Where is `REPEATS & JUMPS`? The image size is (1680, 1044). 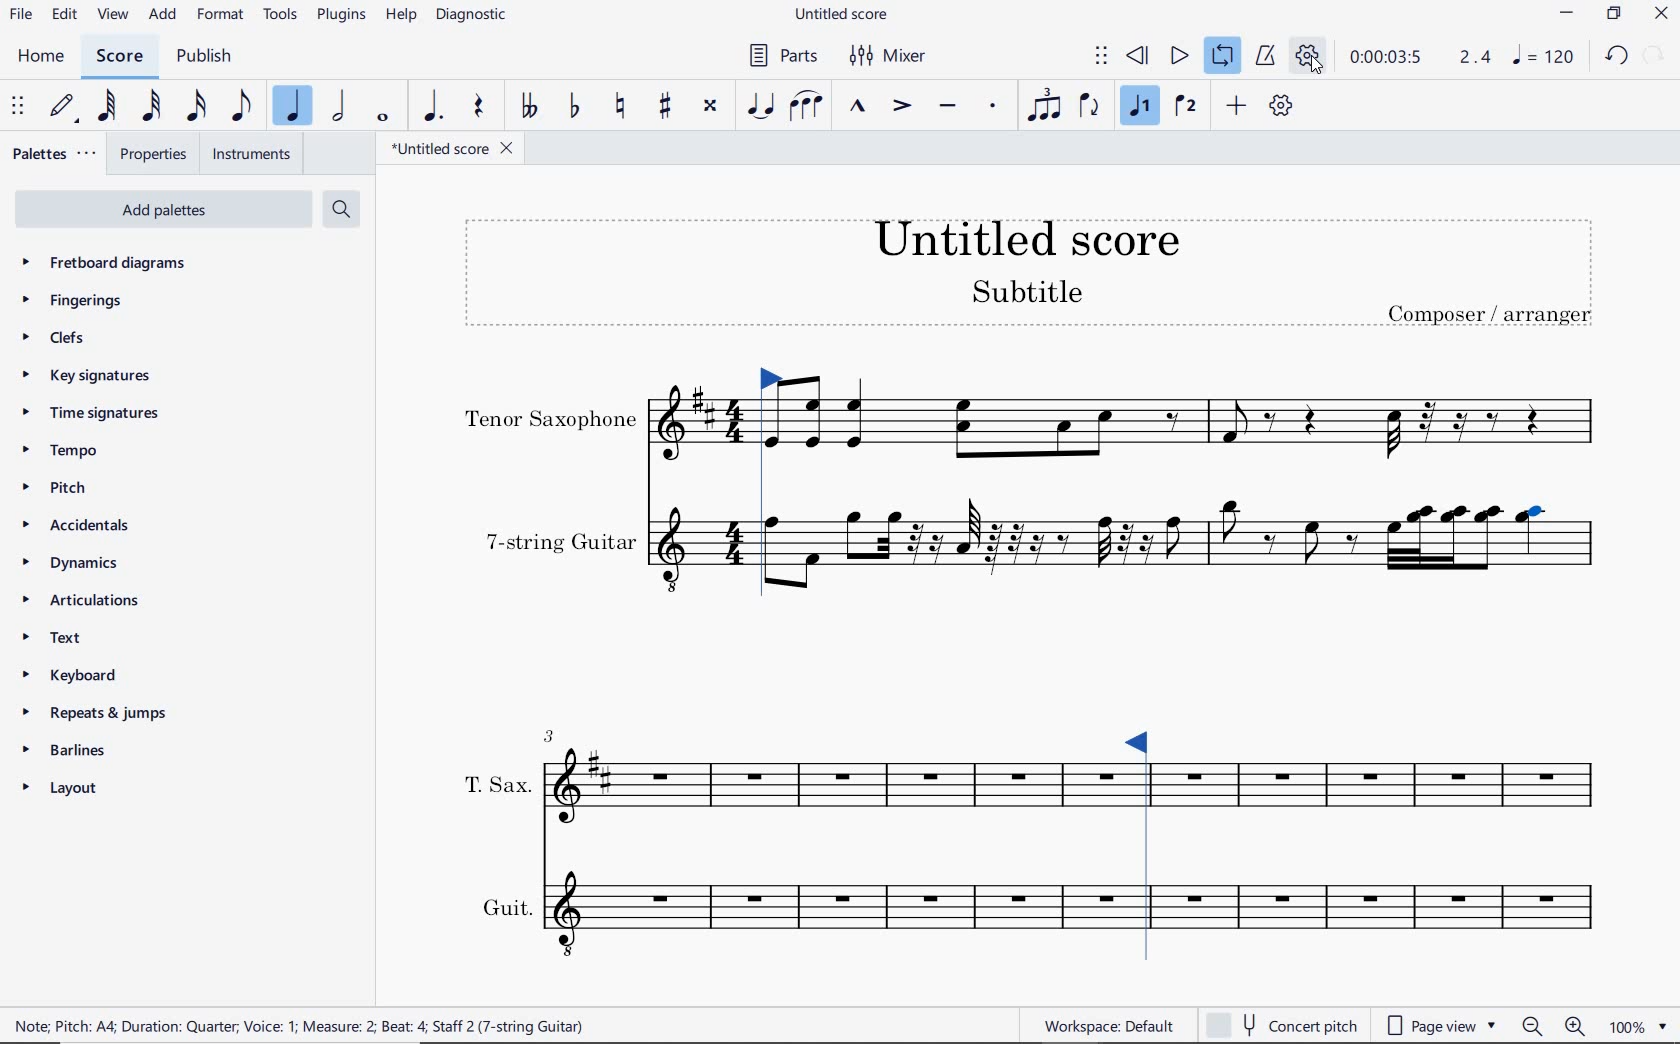 REPEATS & JUMPS is located at coordinates (97, 716).